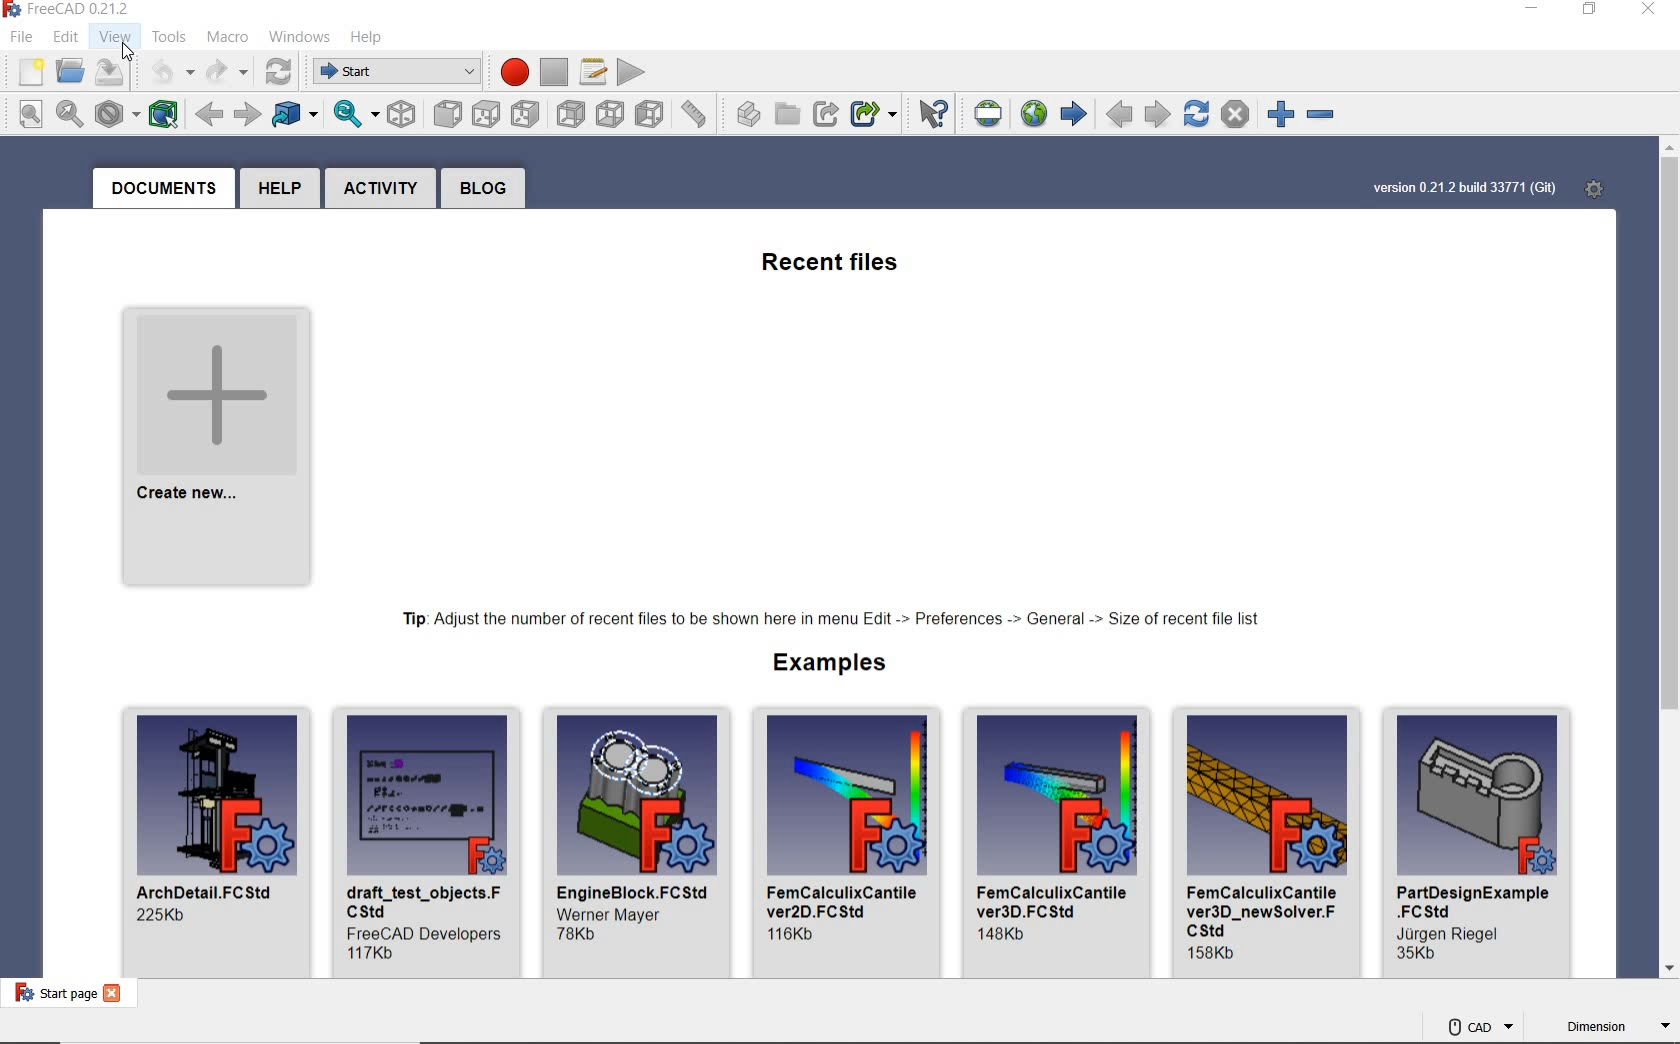 This screenshot has height=1044, width=1680. What do you see at coordinates (113, 37) in the screenshot?
I see `view` at bounding box center [113, 37].